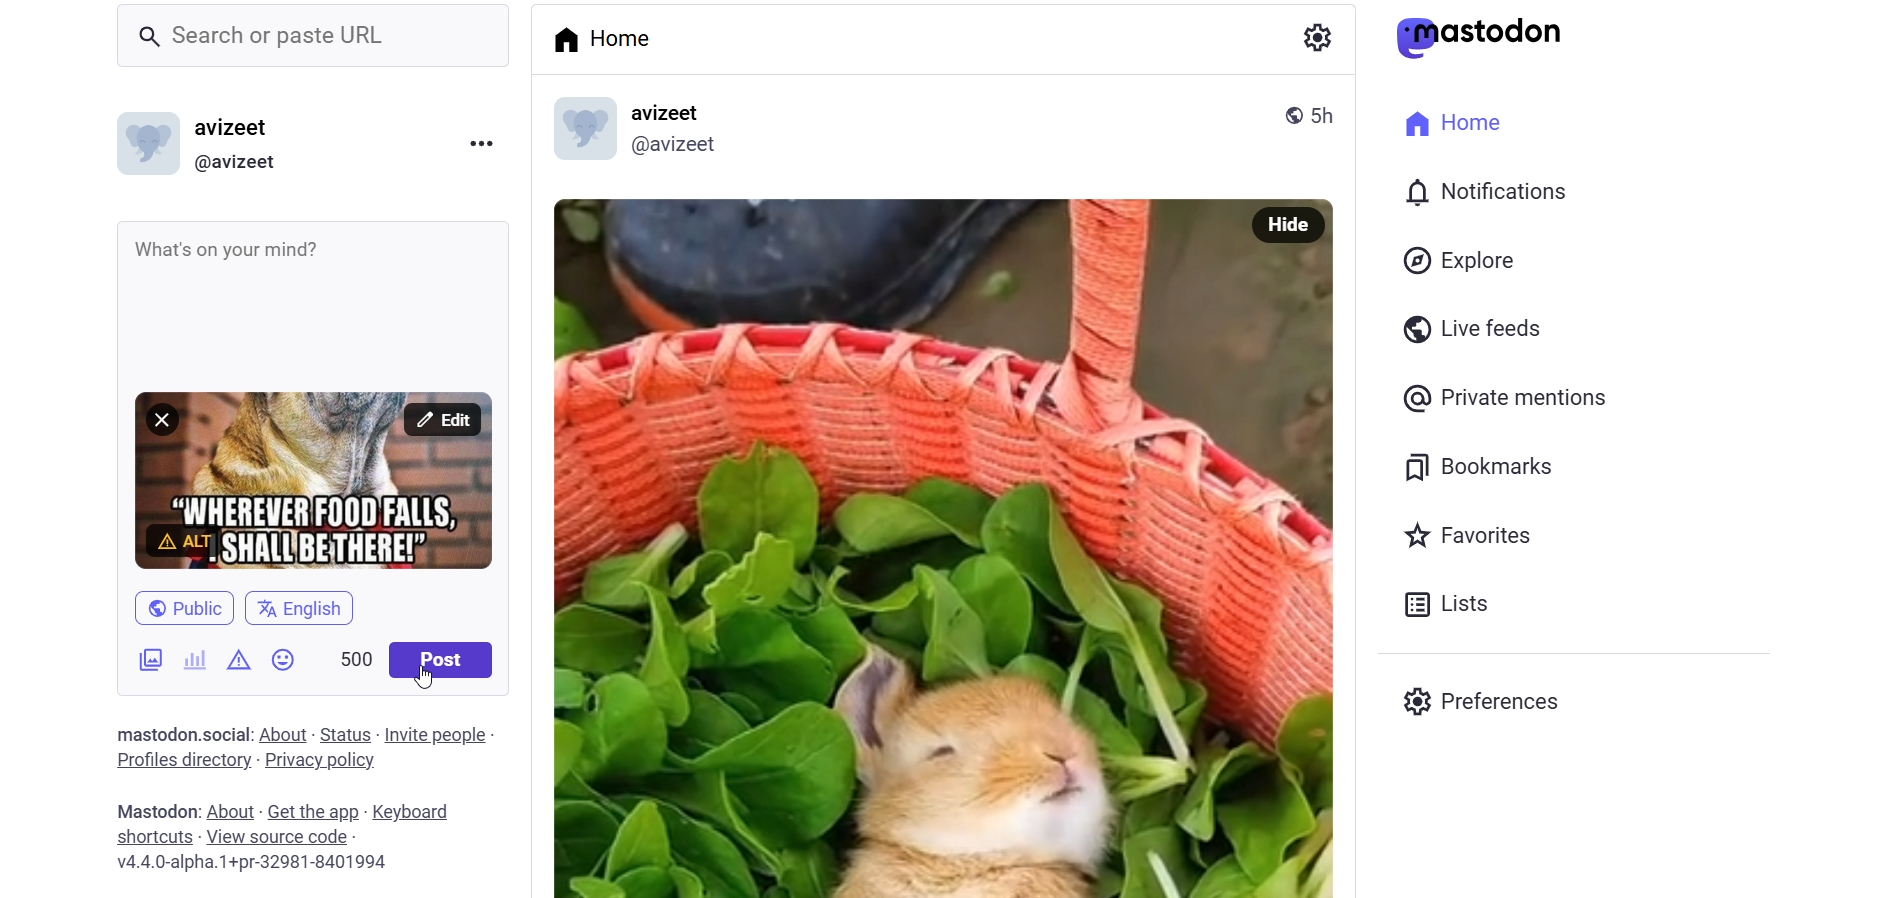 This screenshot has width=1884, height=898. Describe the element at coordinates (260, 864) in the screenshot. I see `version` at that location.